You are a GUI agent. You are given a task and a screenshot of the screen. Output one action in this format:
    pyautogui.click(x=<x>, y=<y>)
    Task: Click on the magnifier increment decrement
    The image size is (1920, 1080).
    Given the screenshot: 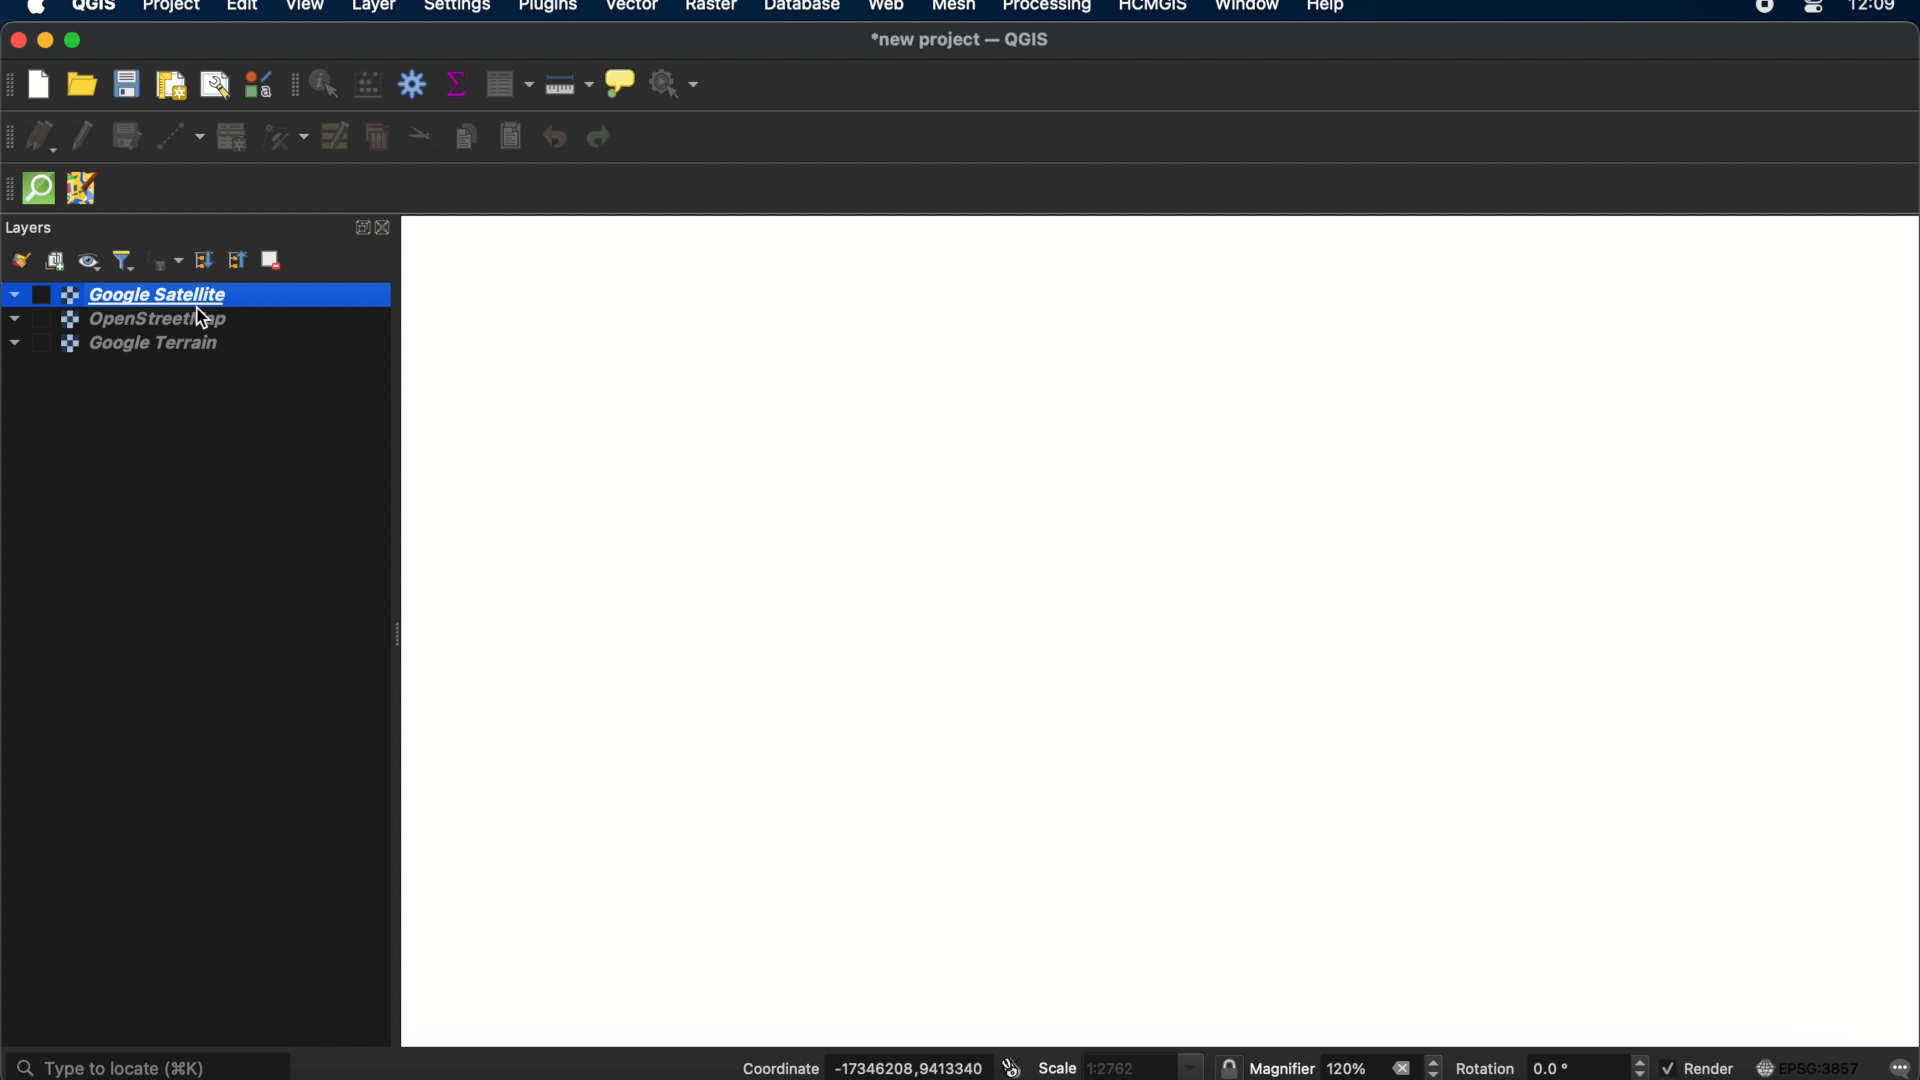 What is the action you would take?
    pyautogui.click(x=1436, y=1066)
    